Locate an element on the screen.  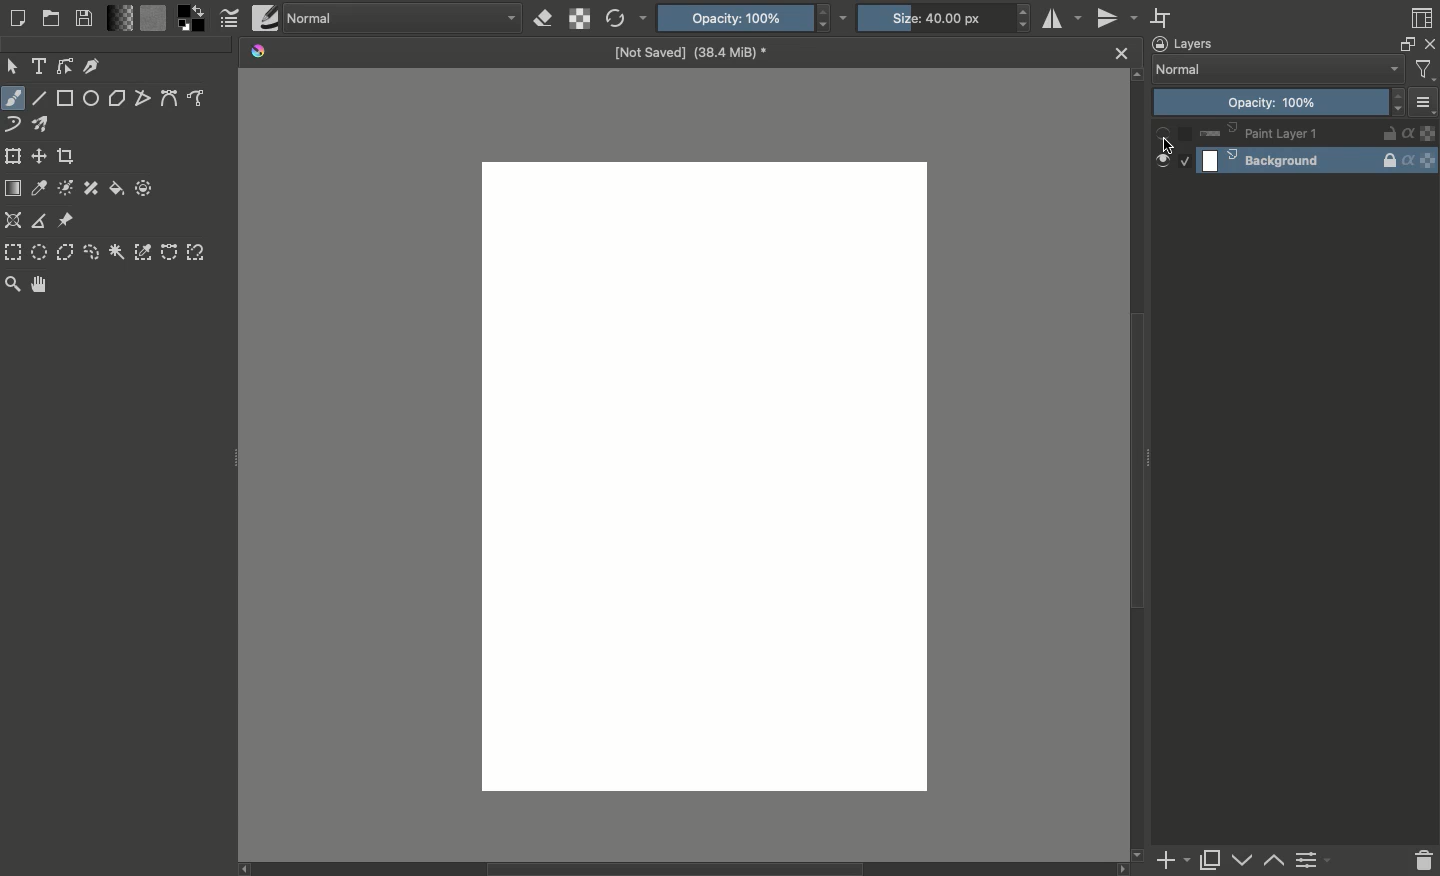
Foreground is located at coordinates (193, 19).